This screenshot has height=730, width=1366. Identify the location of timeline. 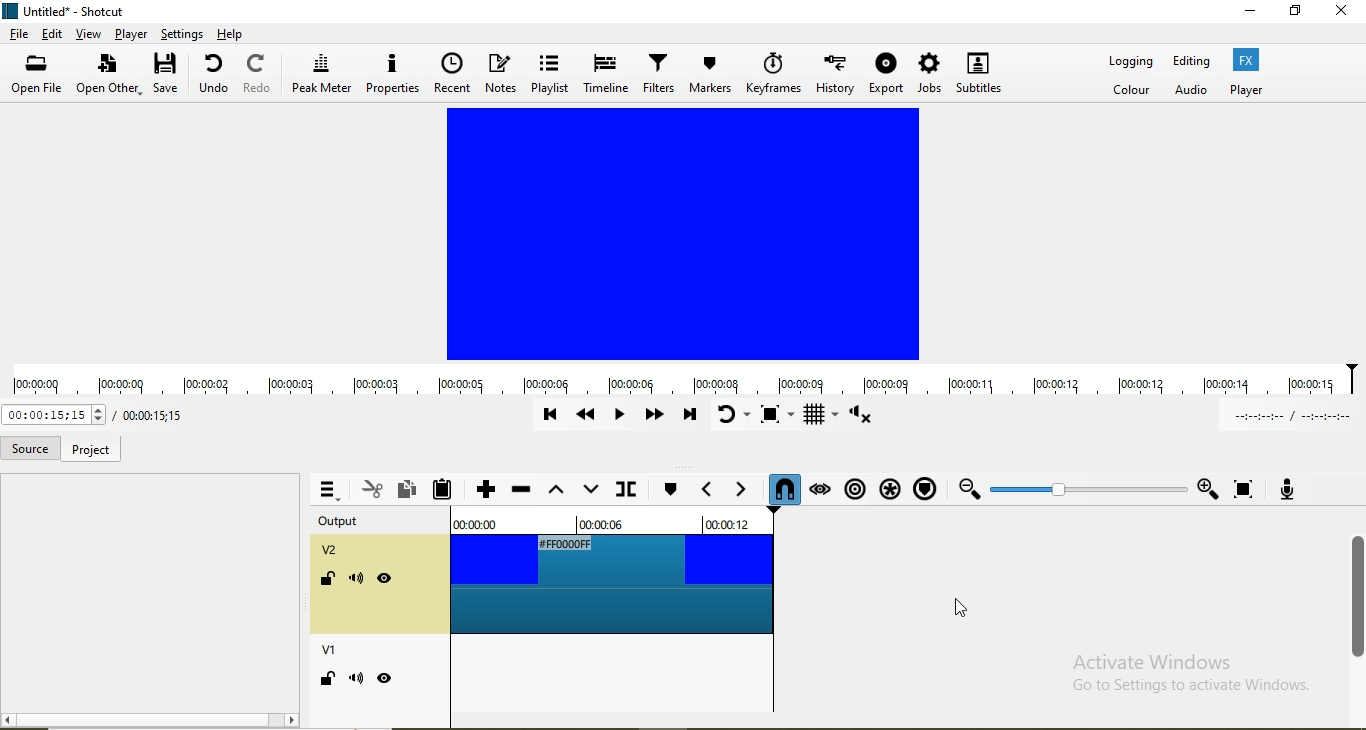
(683, 381).